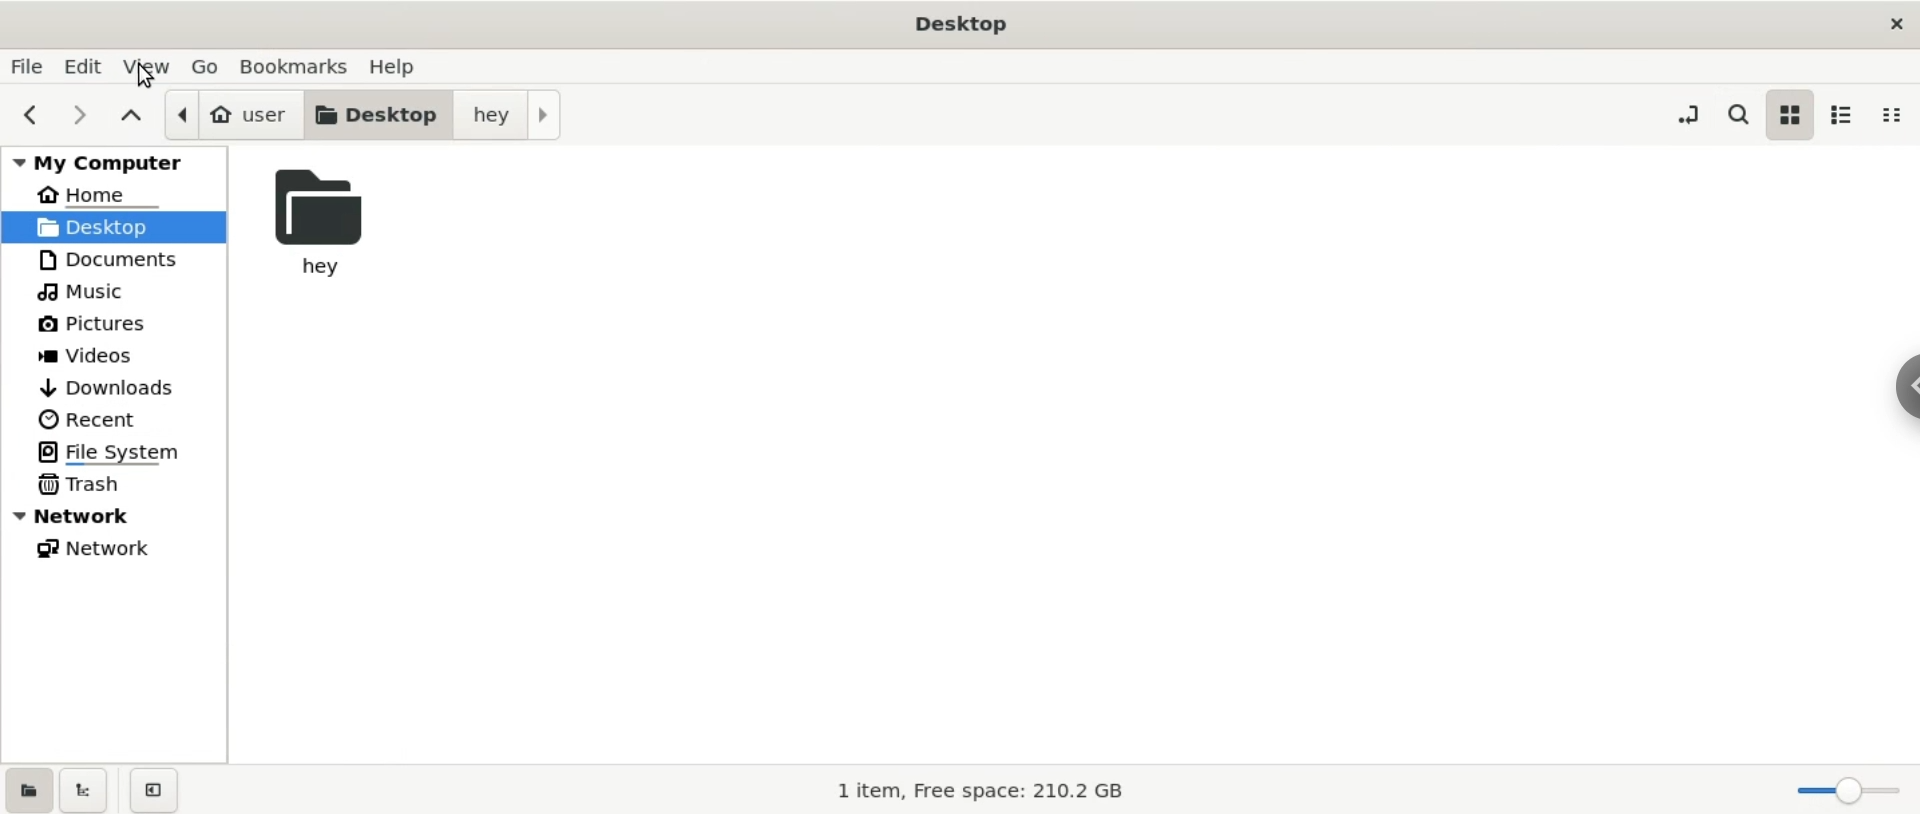 This screenshot has height=814, width=1920. I want to click on hey, so click(507, 112).